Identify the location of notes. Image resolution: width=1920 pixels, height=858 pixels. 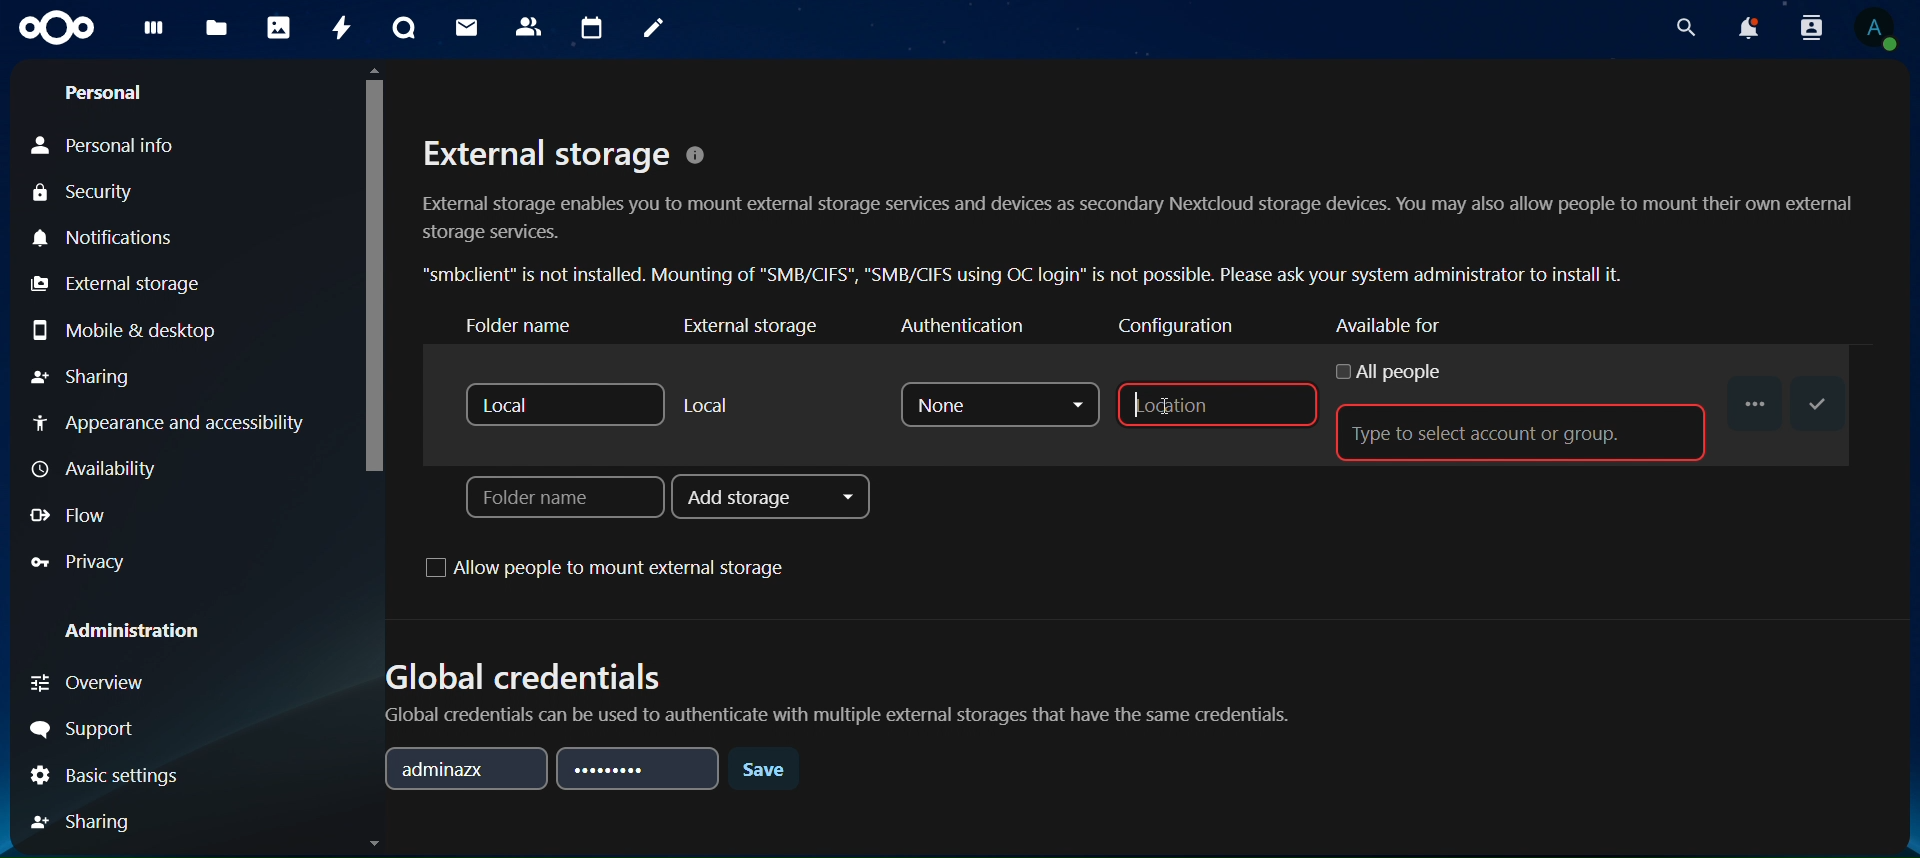
(652, 28).